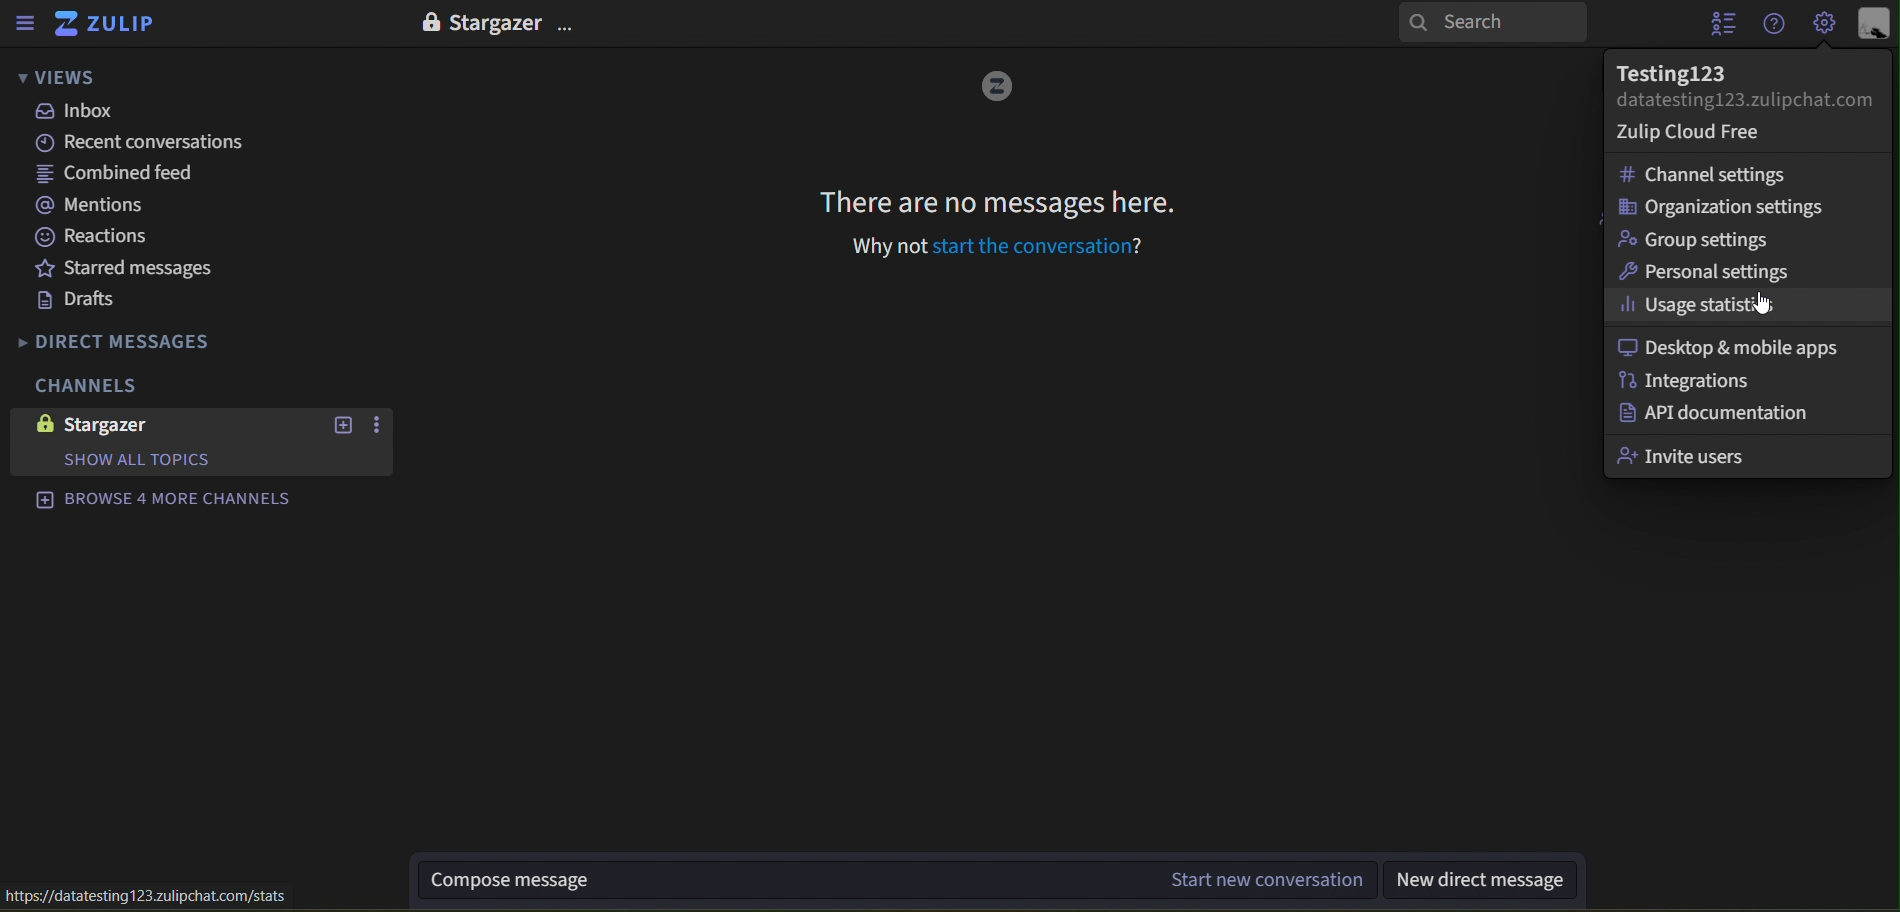  I want to click on combined feed, so click(118, 174).